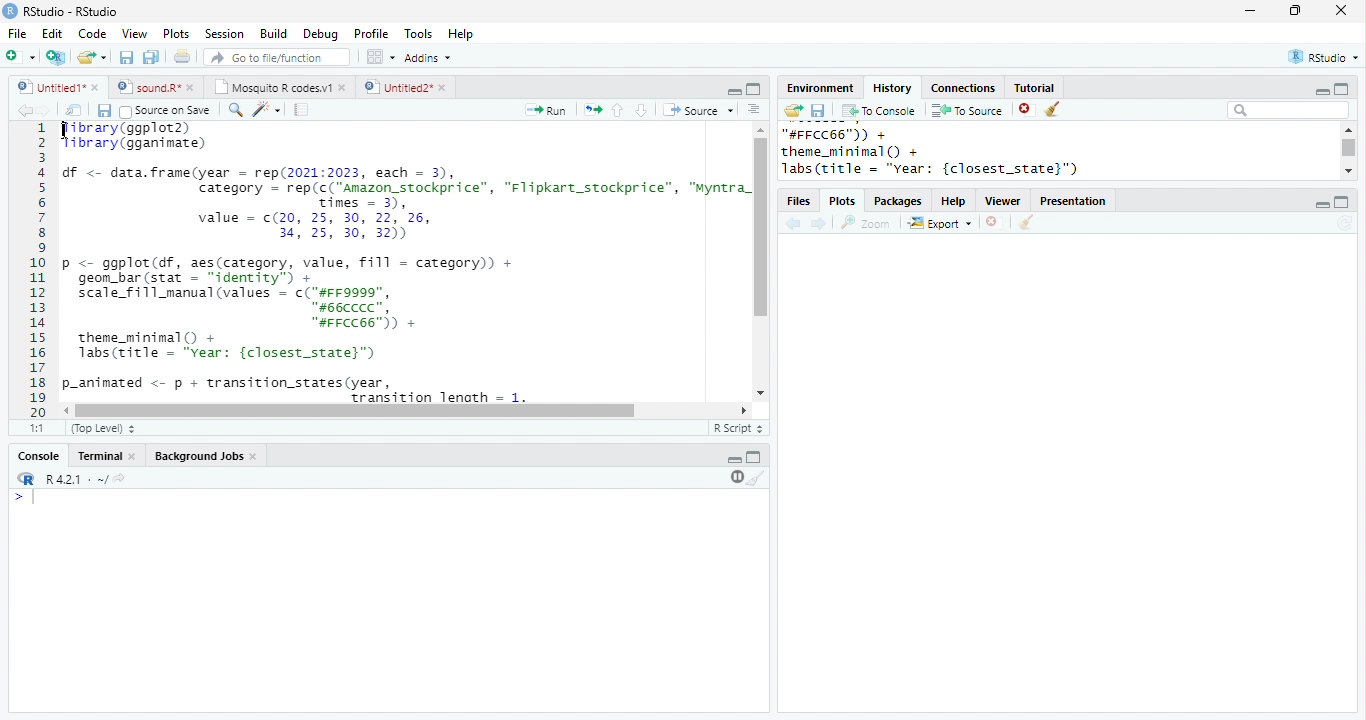 The image size is (1366, 720). I want to click on minimize, so click(735, 92).